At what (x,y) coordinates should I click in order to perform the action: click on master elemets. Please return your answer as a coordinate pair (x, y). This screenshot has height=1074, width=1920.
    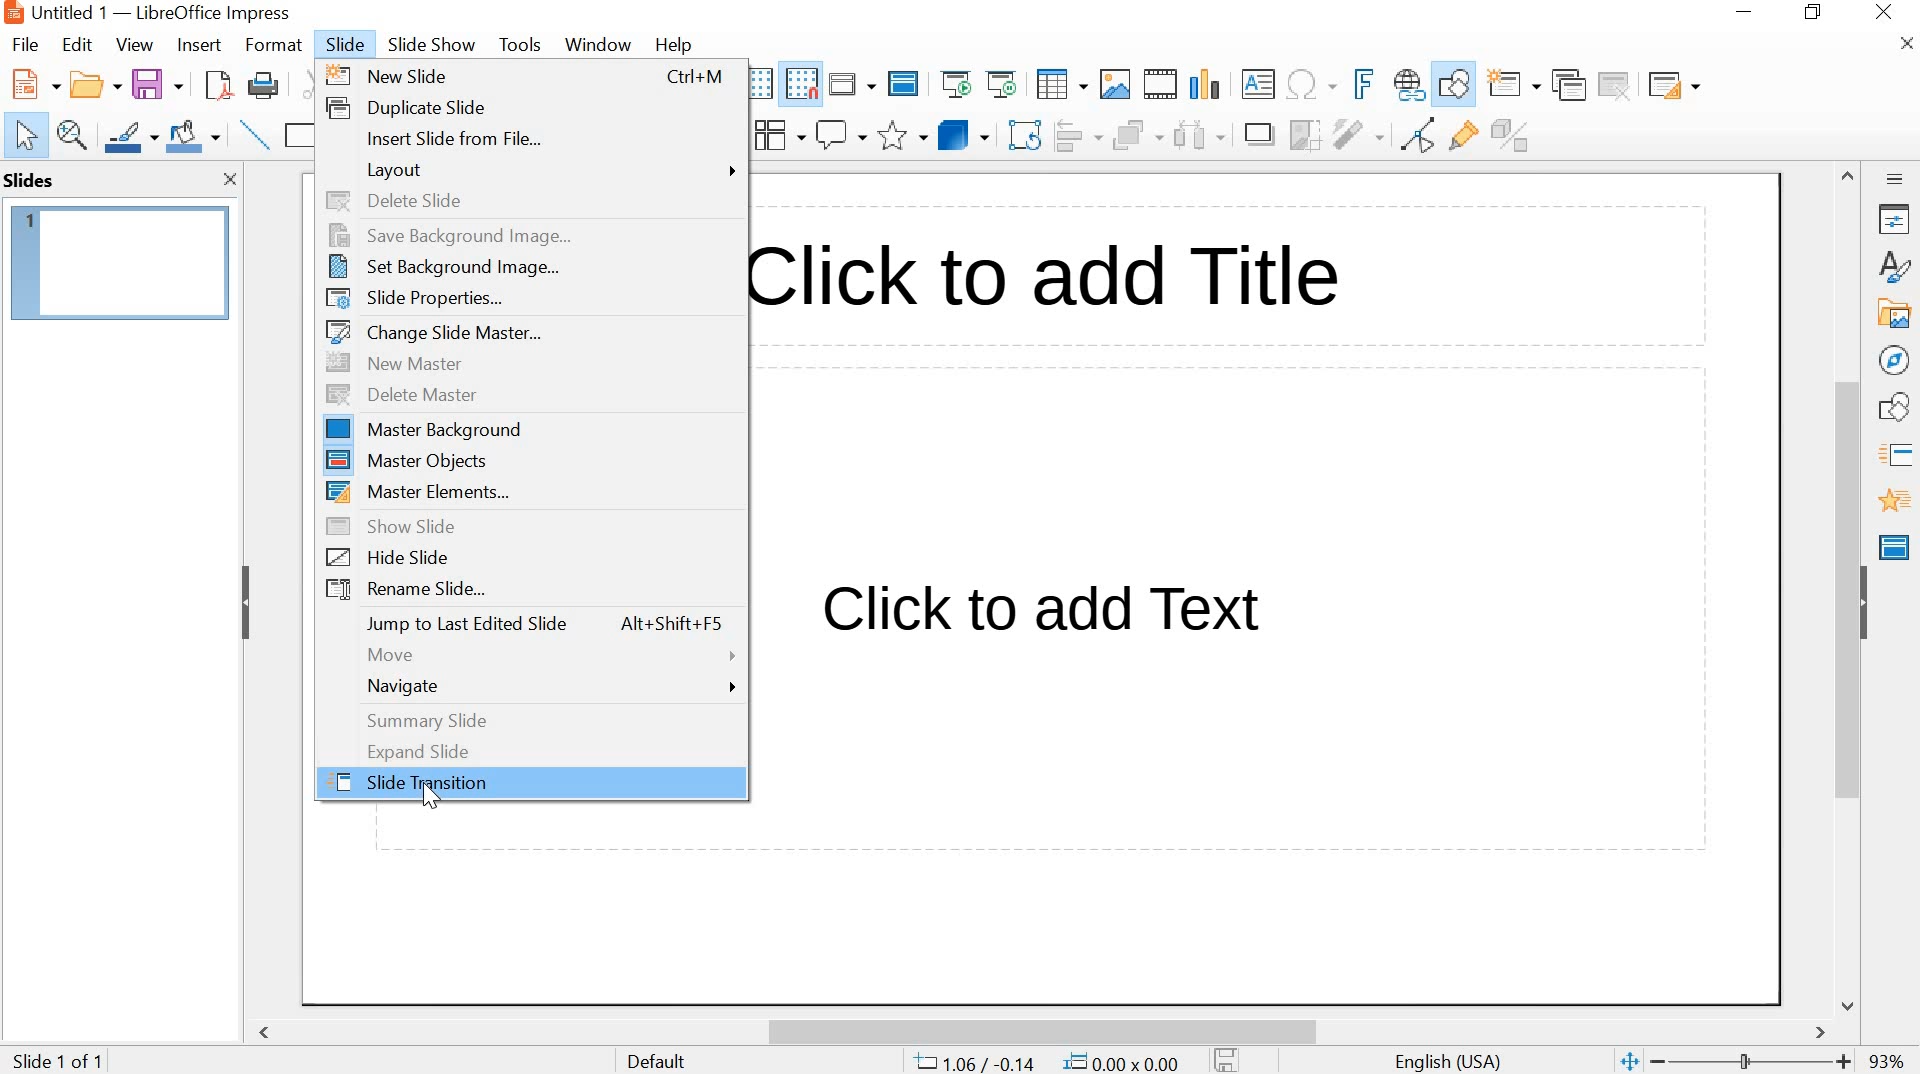
    Looking at the image, I should click on (530, 491).